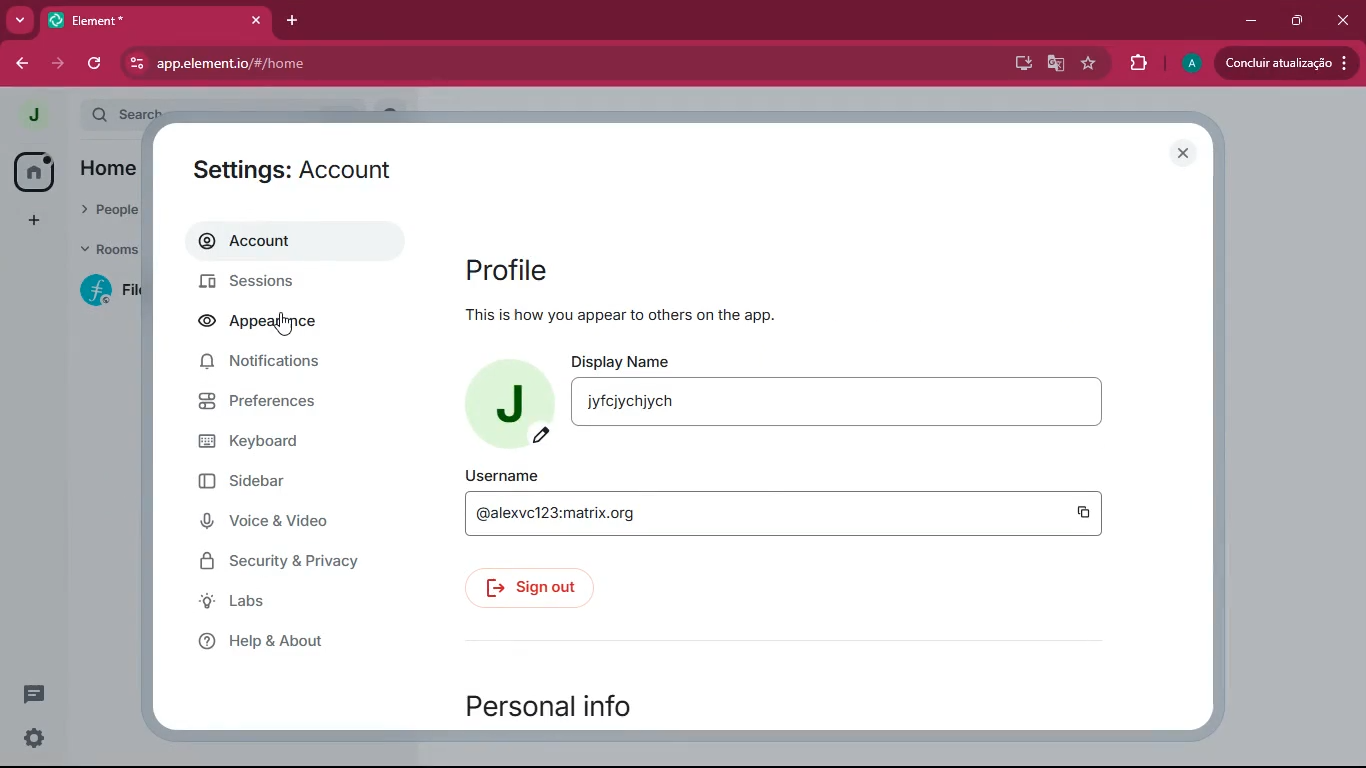 The height and width of the screenshot is (768, 1366). I want to click on app.elementio/#/home, so click(451, 64).